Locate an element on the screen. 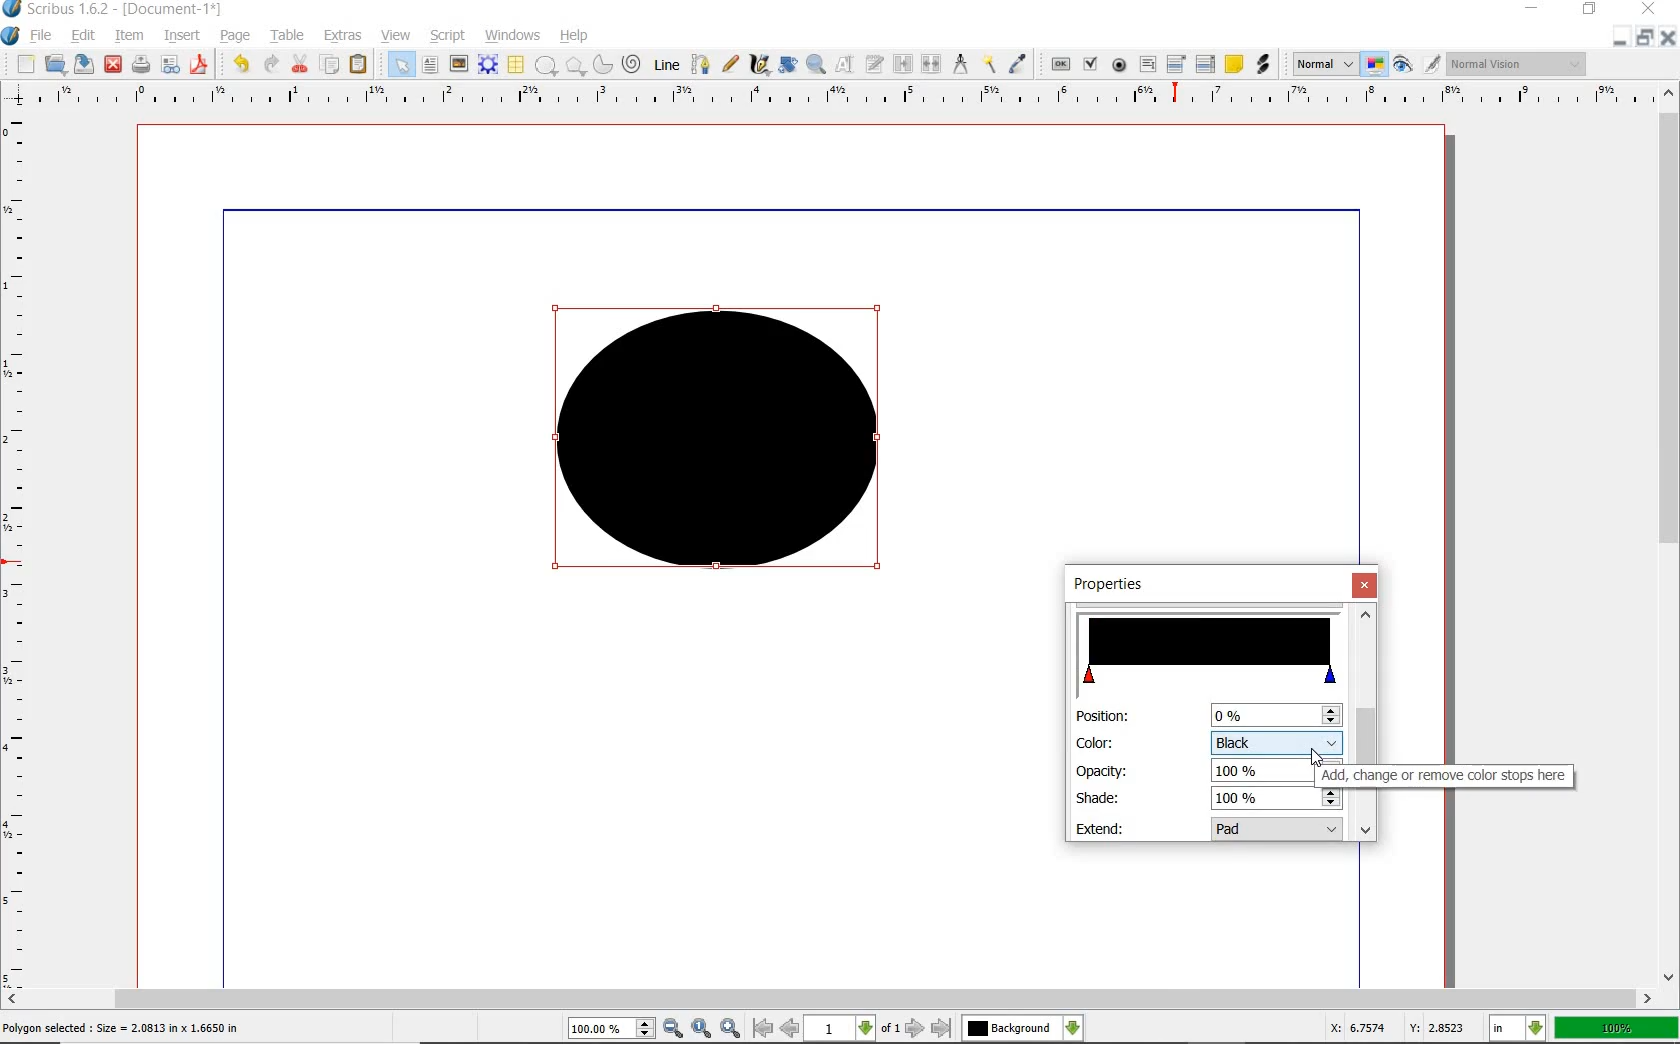 This screenshot has height=1044, width=1680. UNDO is located at coordinates (241, 64).